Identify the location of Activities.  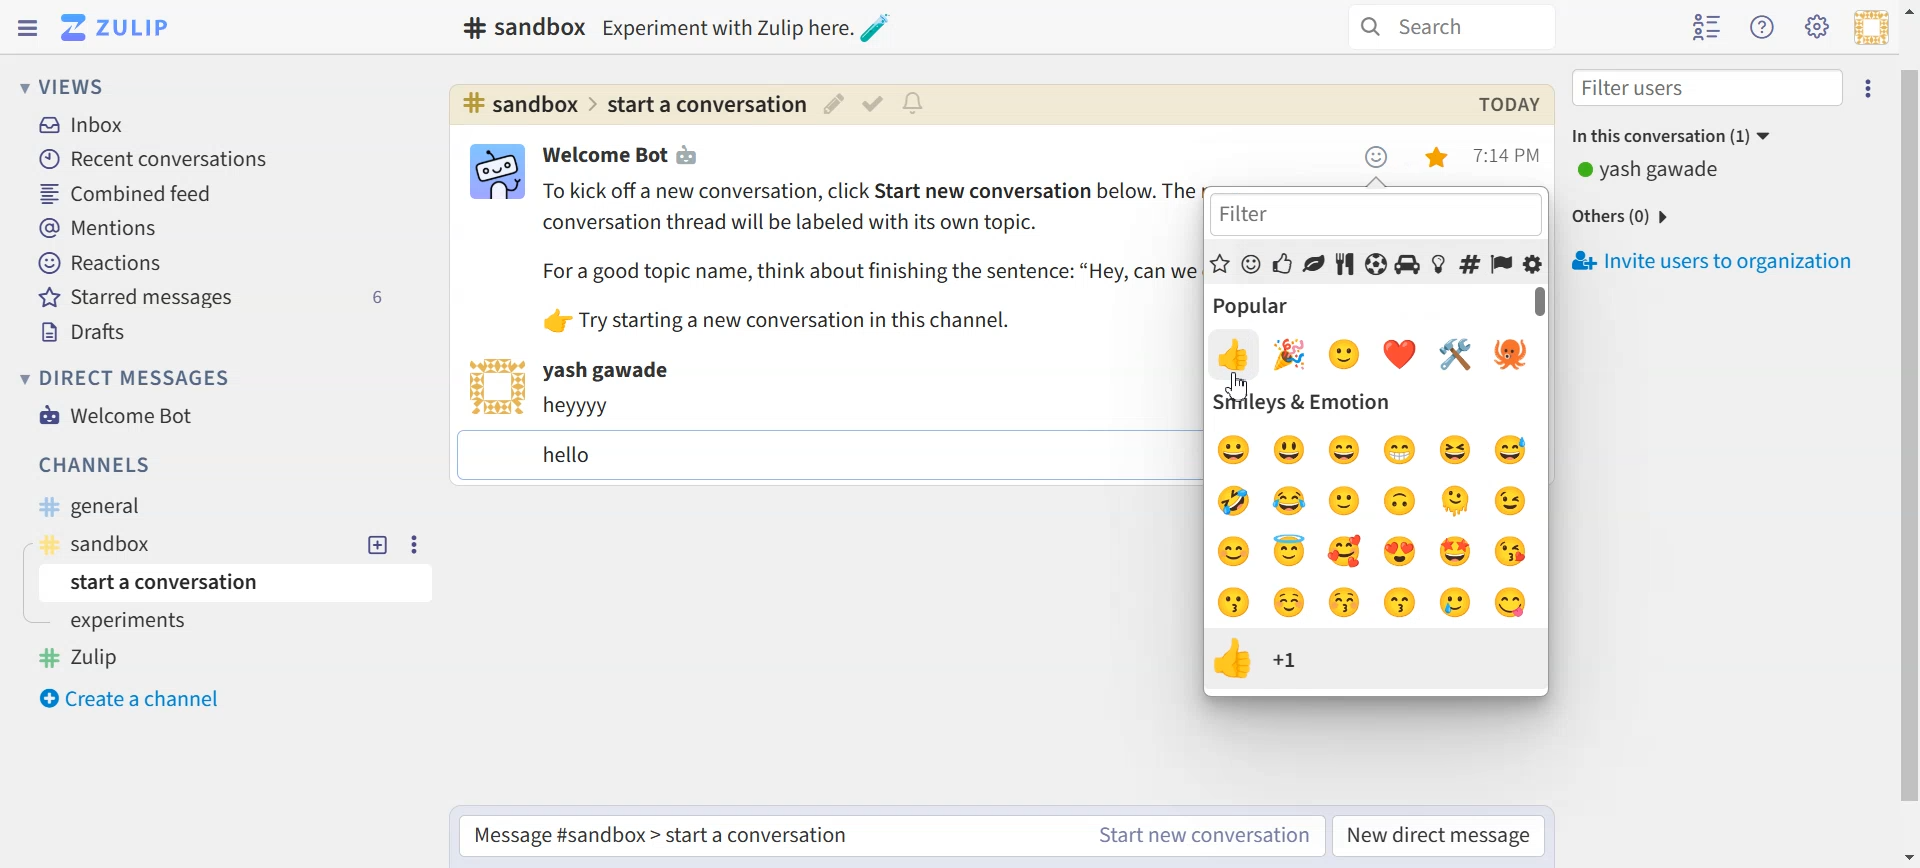
(1375, 264).